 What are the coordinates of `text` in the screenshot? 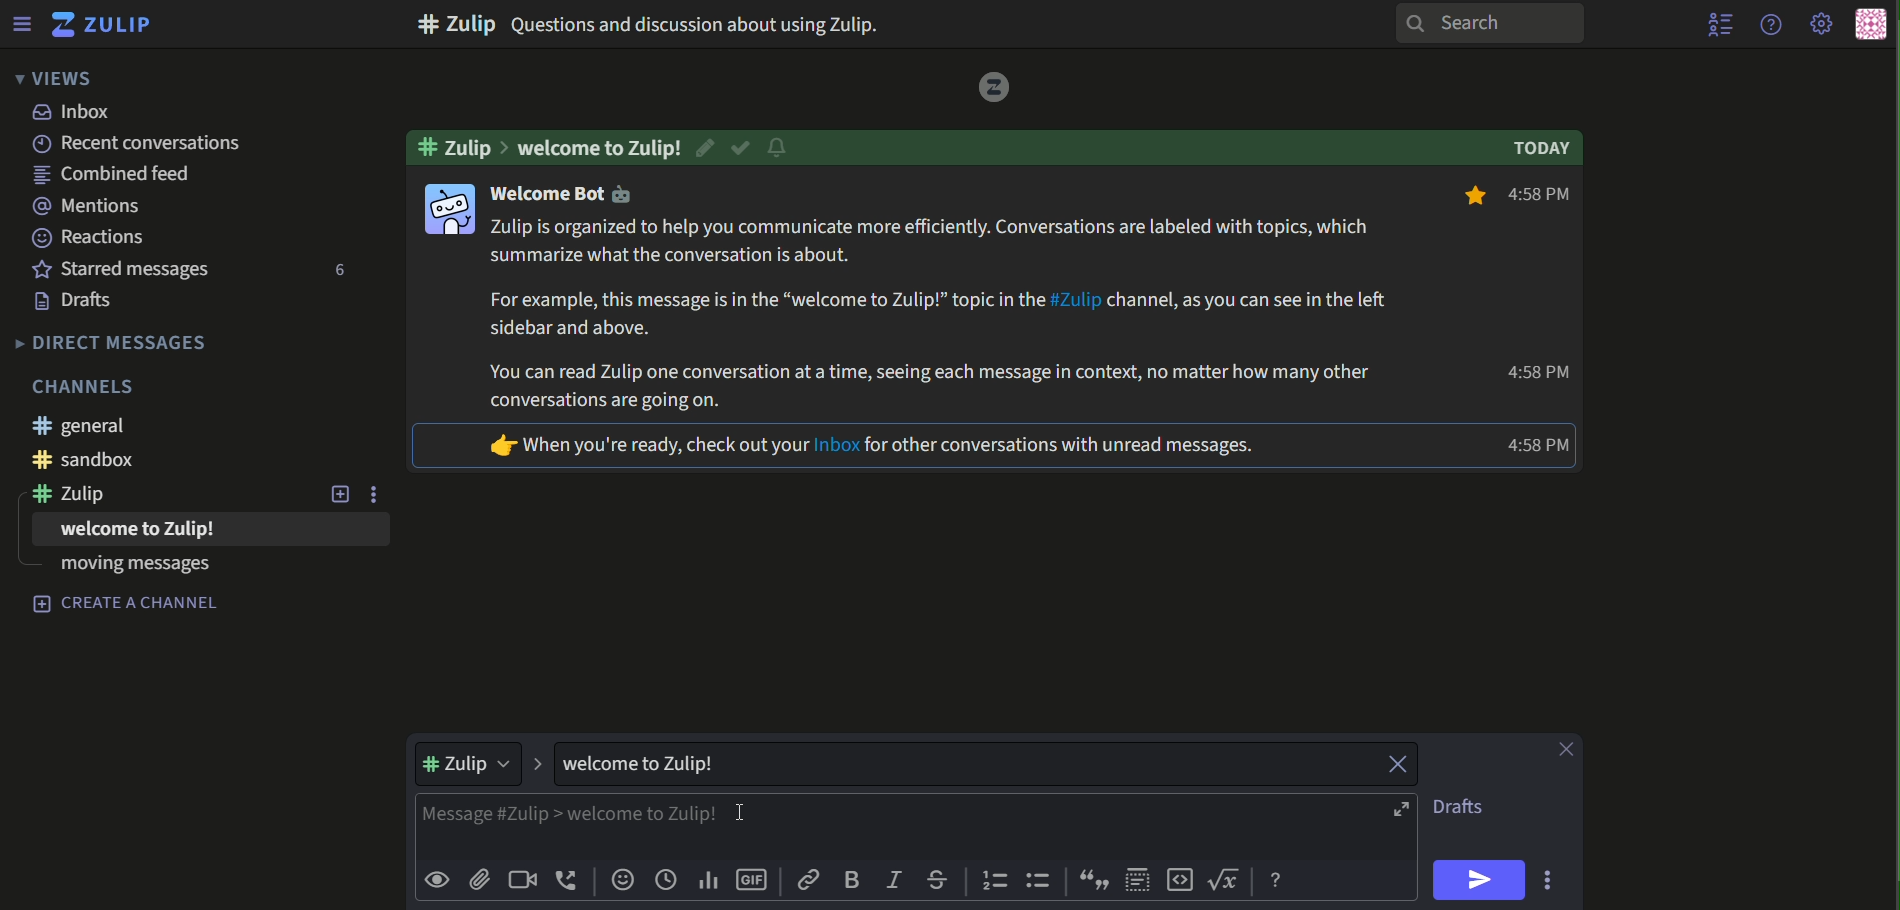 It's located at (119, 461).